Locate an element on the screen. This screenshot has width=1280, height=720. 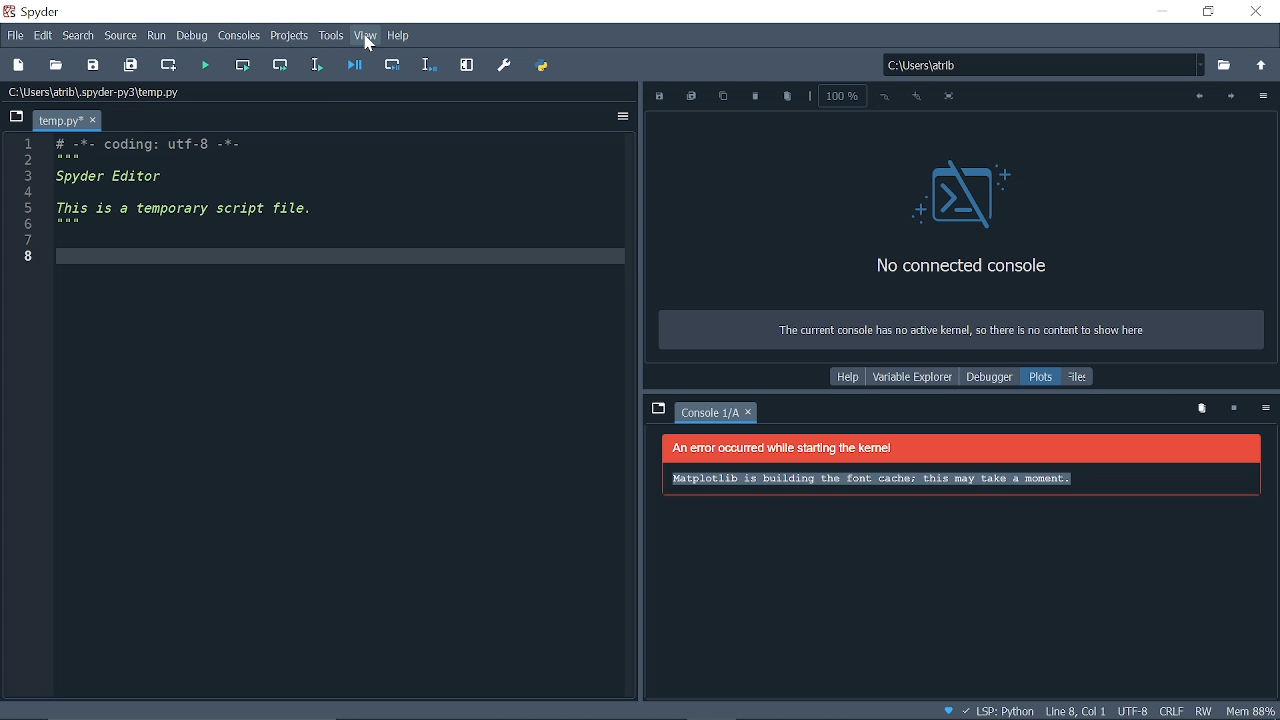
Run current cell and go to next  is located at coordinates (283, 65).